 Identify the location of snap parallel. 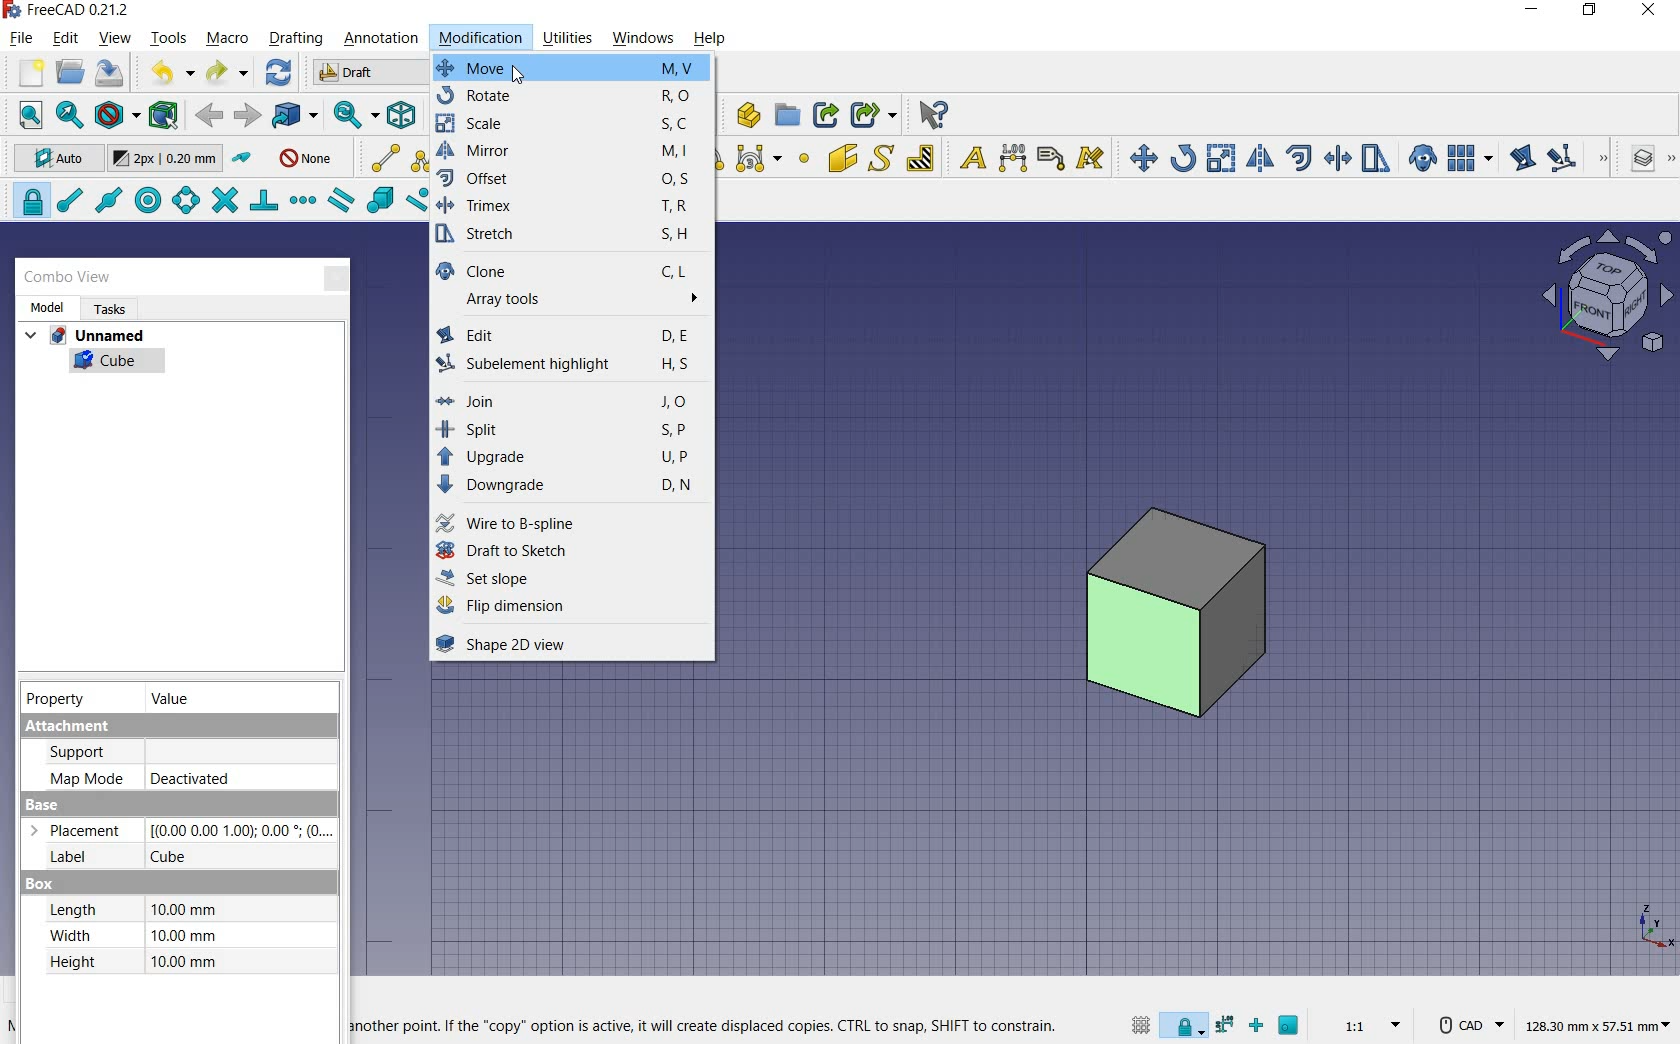
(342, 203).